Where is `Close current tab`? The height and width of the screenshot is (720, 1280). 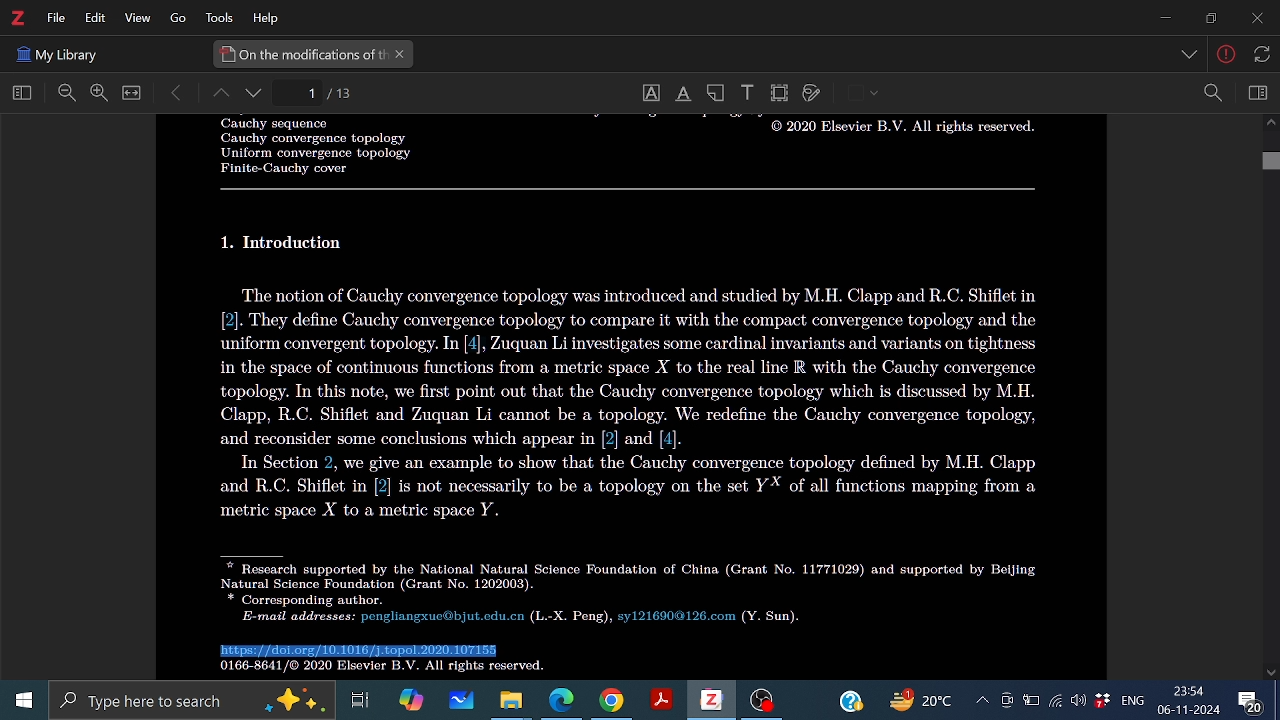
Close current tab is located at coordinates (401, 55).